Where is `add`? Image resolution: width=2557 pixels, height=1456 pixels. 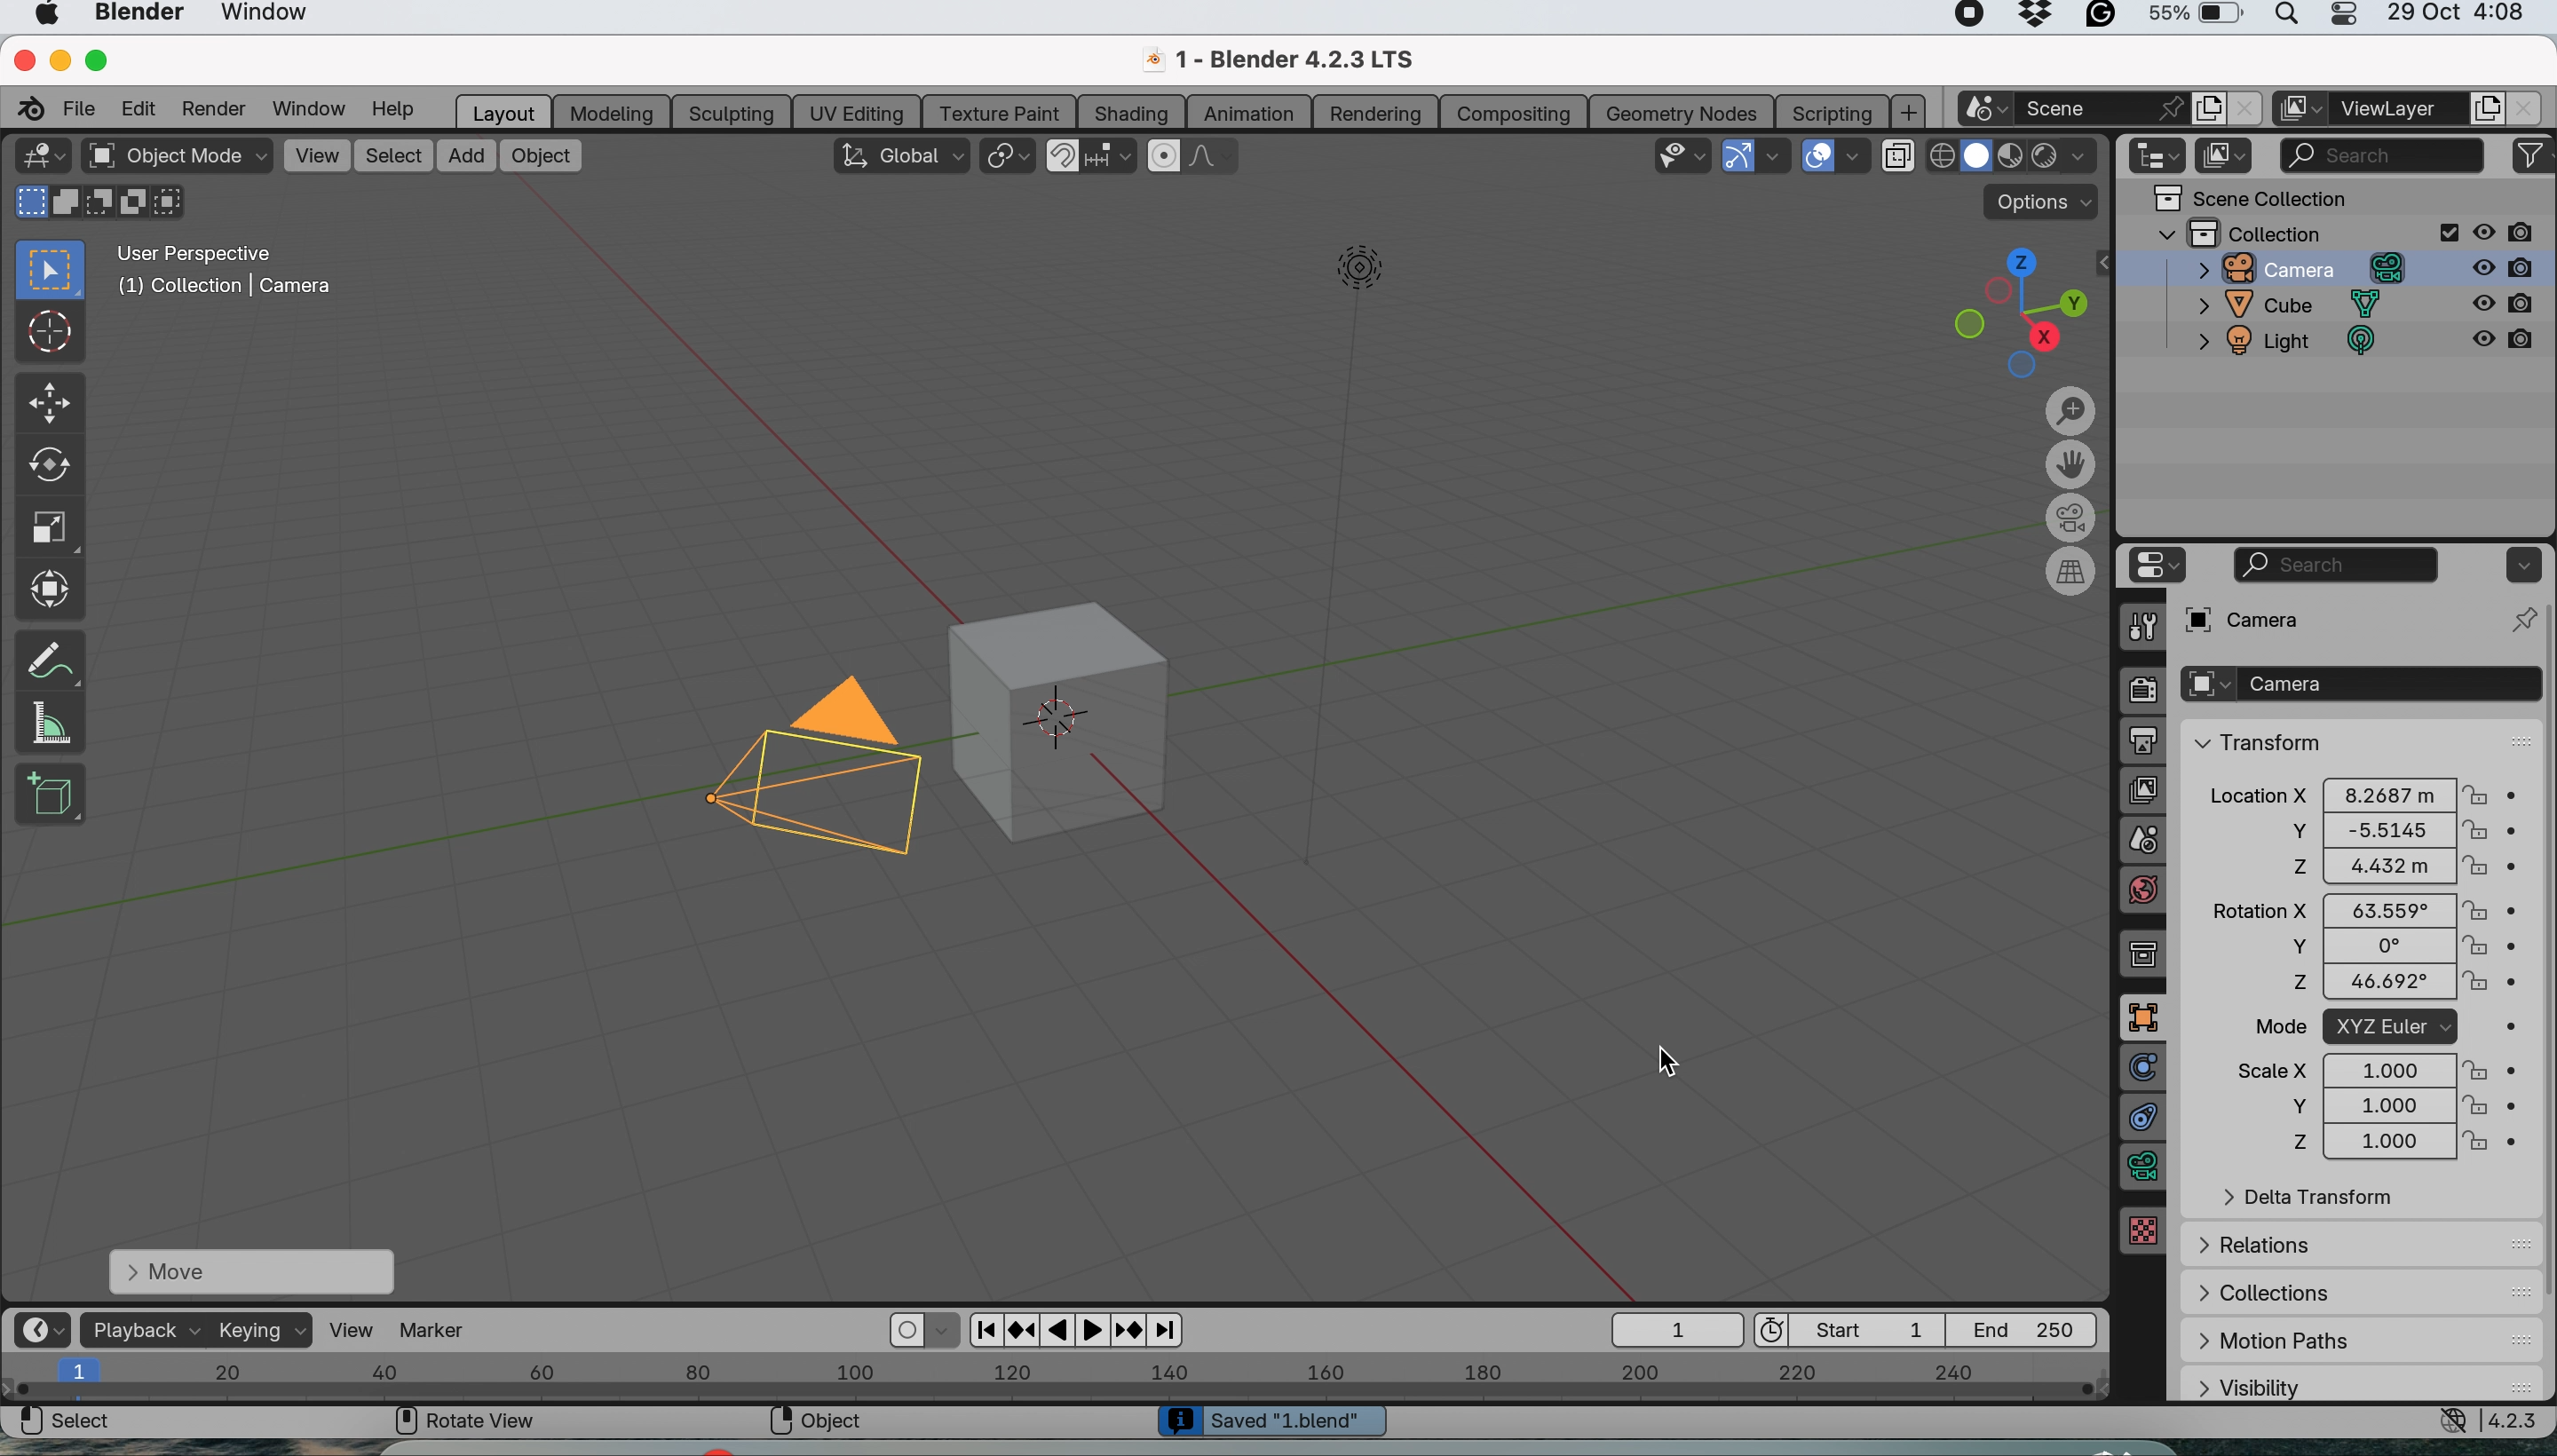 add is located at coordinates (468, 157).